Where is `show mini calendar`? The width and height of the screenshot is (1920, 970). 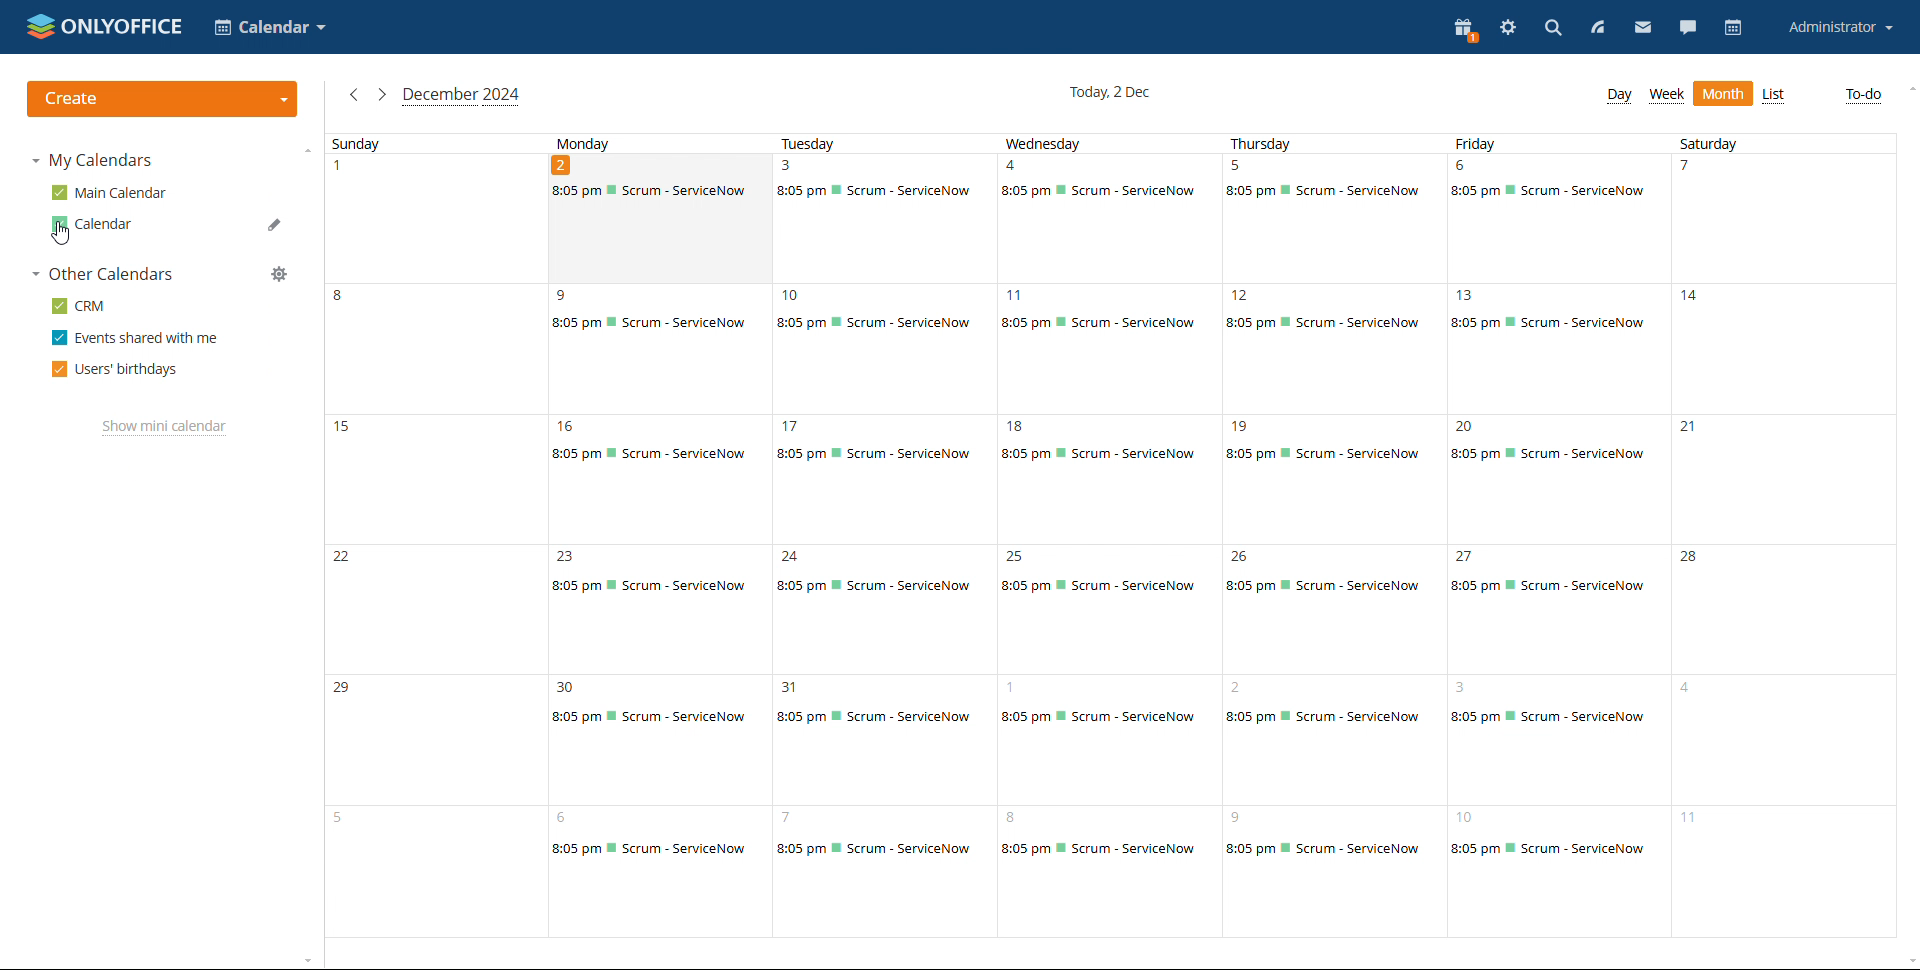
show mini calendar is located at coordinates (164, 428).